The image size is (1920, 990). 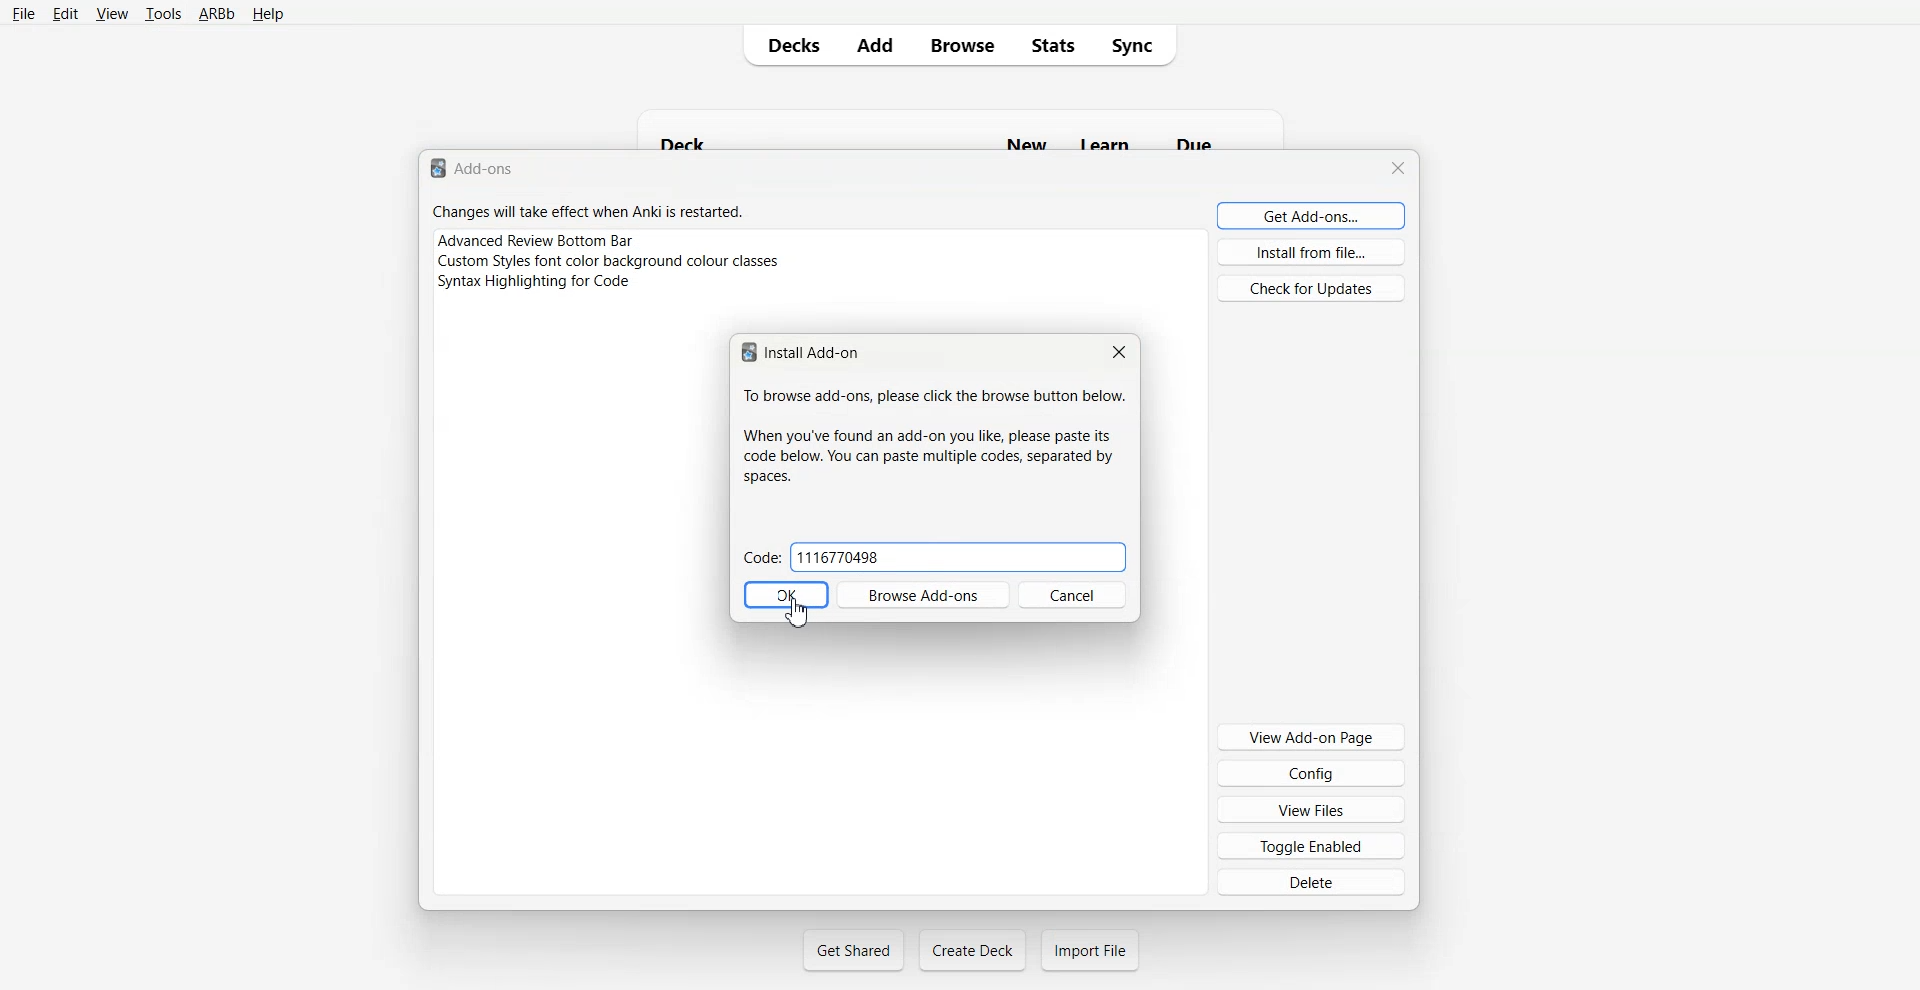 What do you see at coordinates (1074, 594) in the screenshot?
I see `Cancel` at bounding box center [1074, 594].